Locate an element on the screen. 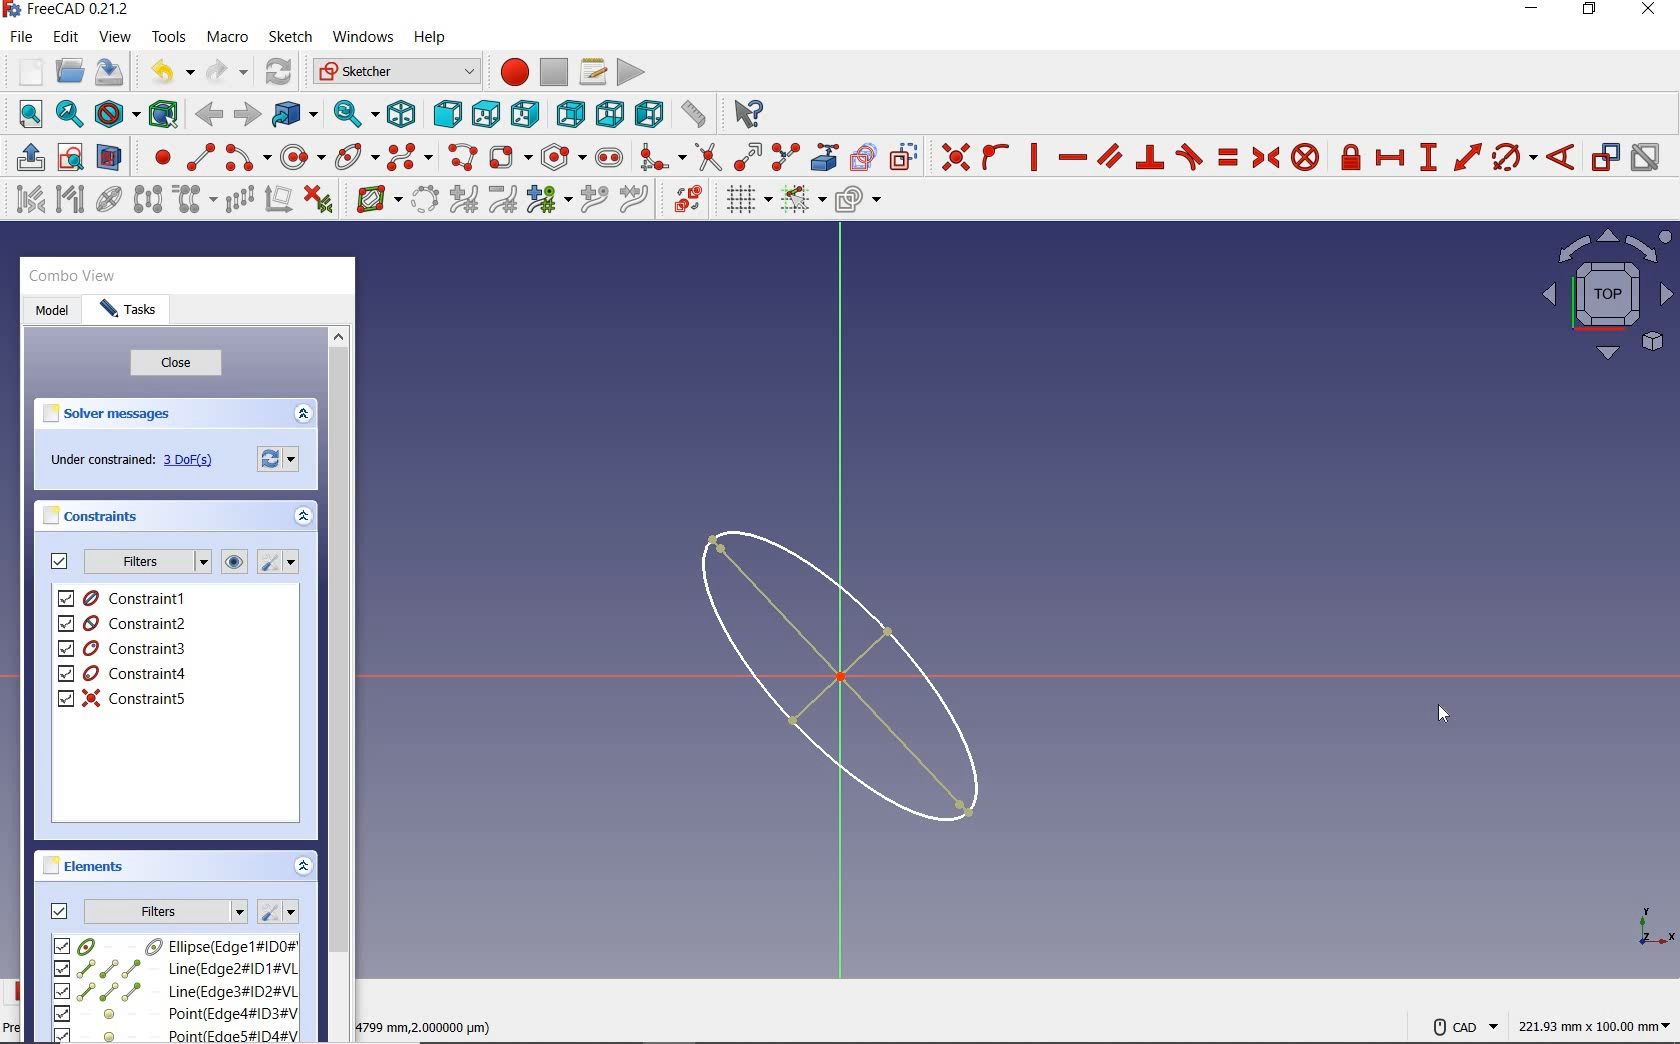 Image resolution: width=1680 pixels, height=1044 pixels. combo view is located at coordinates (73, 276).